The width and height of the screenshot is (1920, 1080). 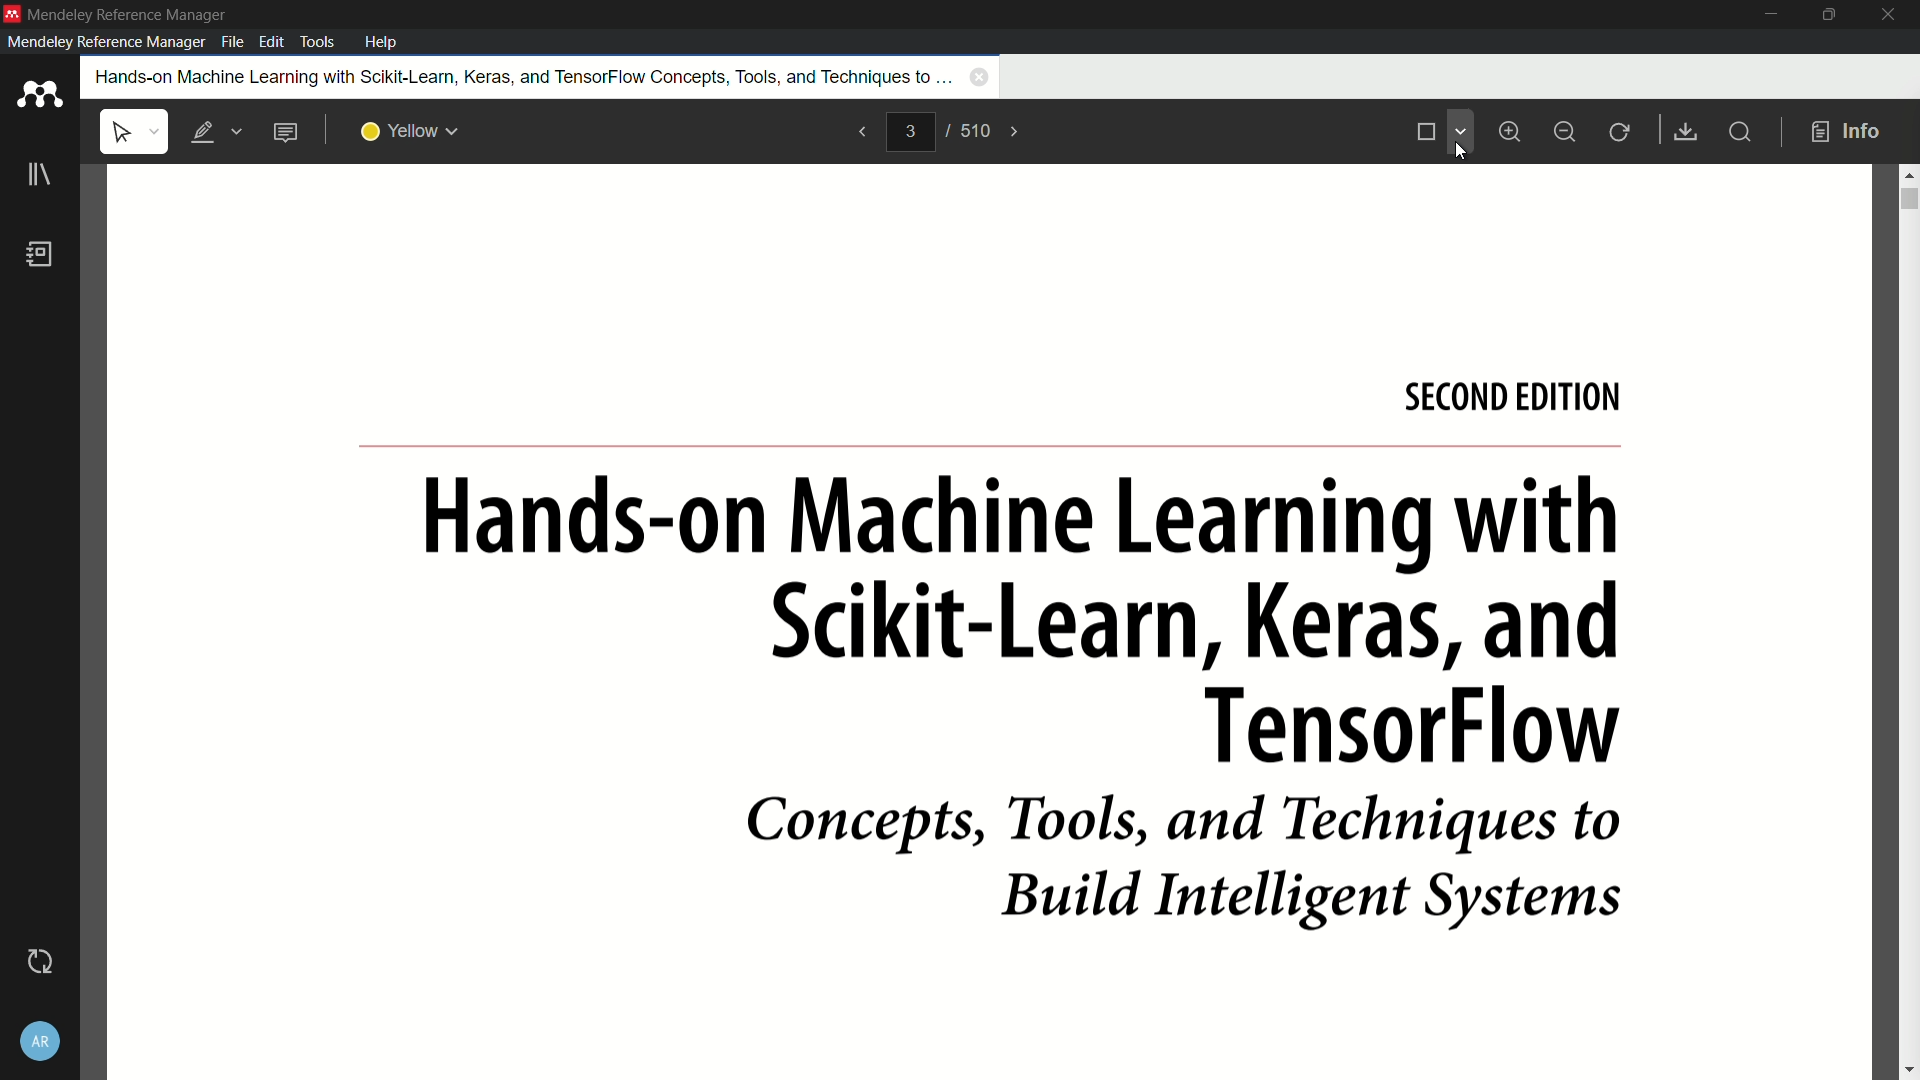 What do you see at coordinates (1424, 133) in the screenshot?
I see `current mode` at bounding box center [1424, 133].